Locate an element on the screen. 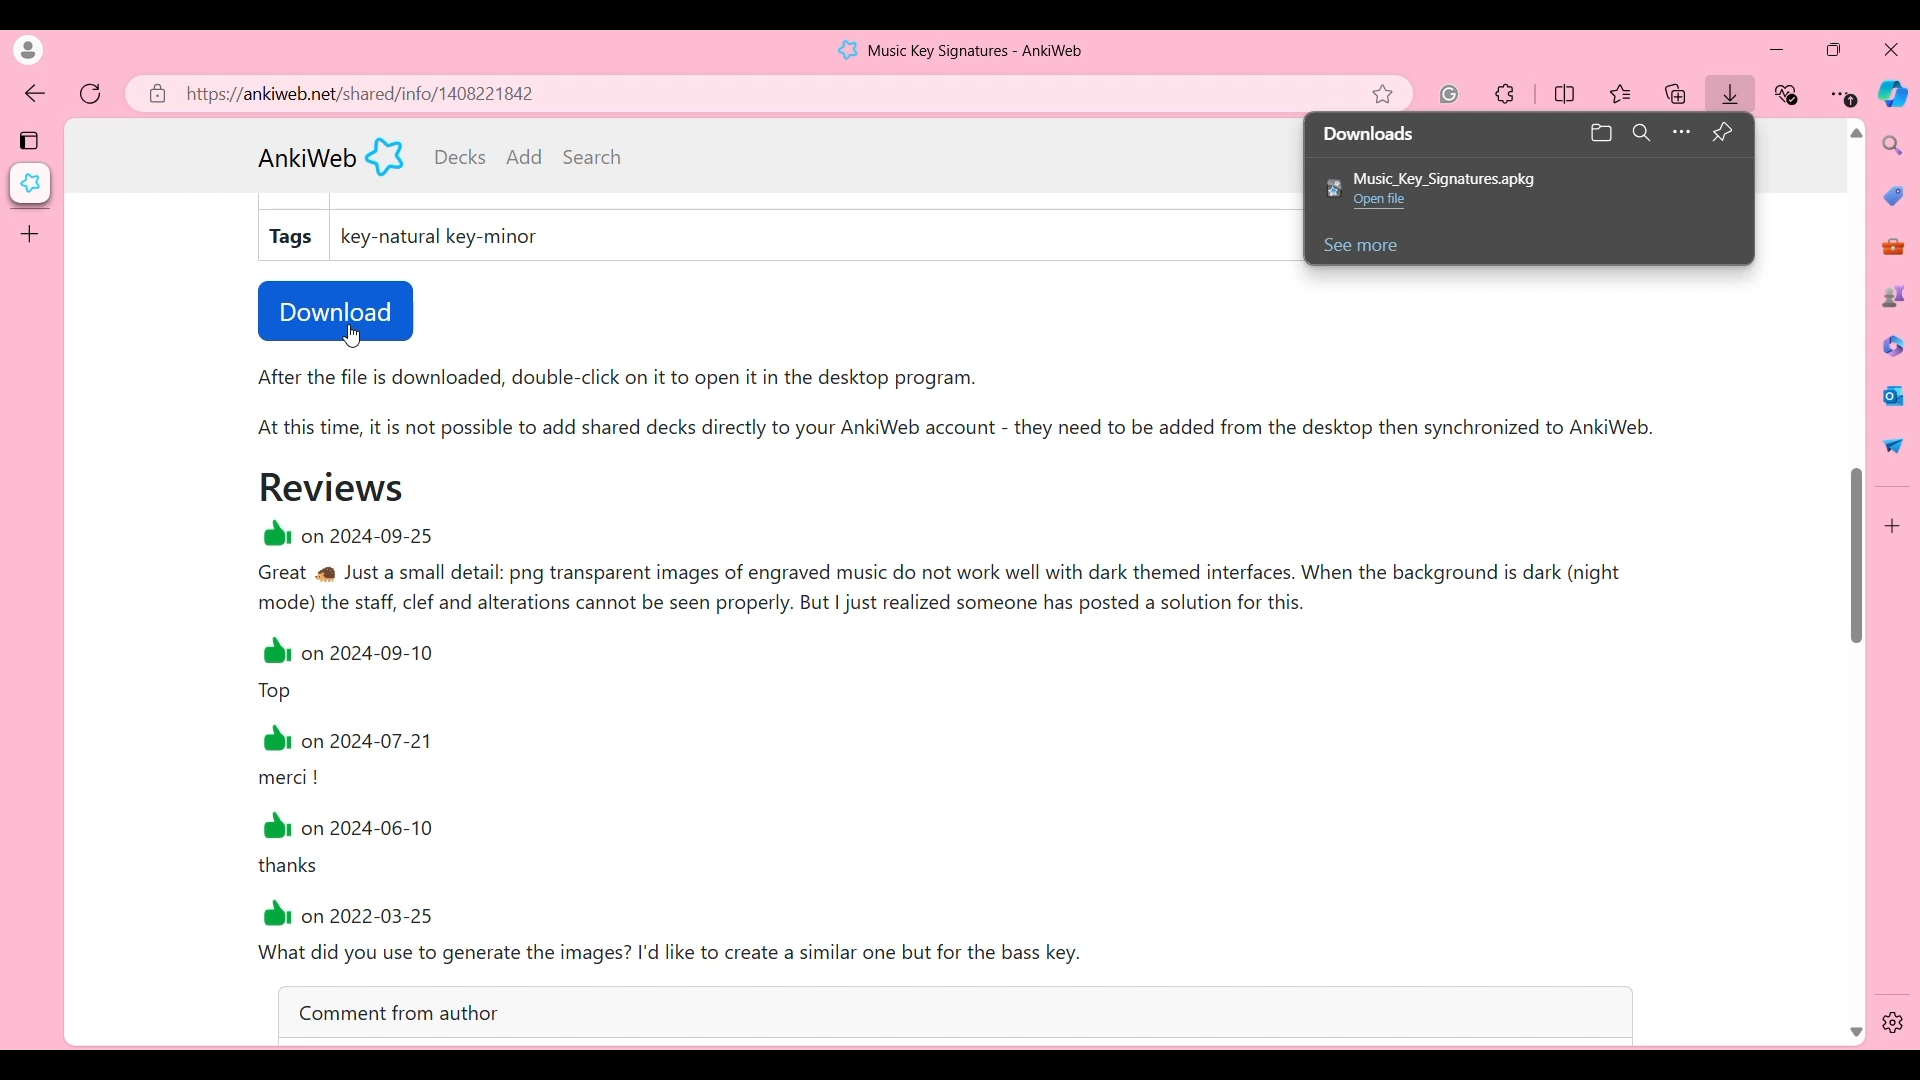 The height and width of the screenshot is (1080, 1920). Download is located at coordinates (336, 311).